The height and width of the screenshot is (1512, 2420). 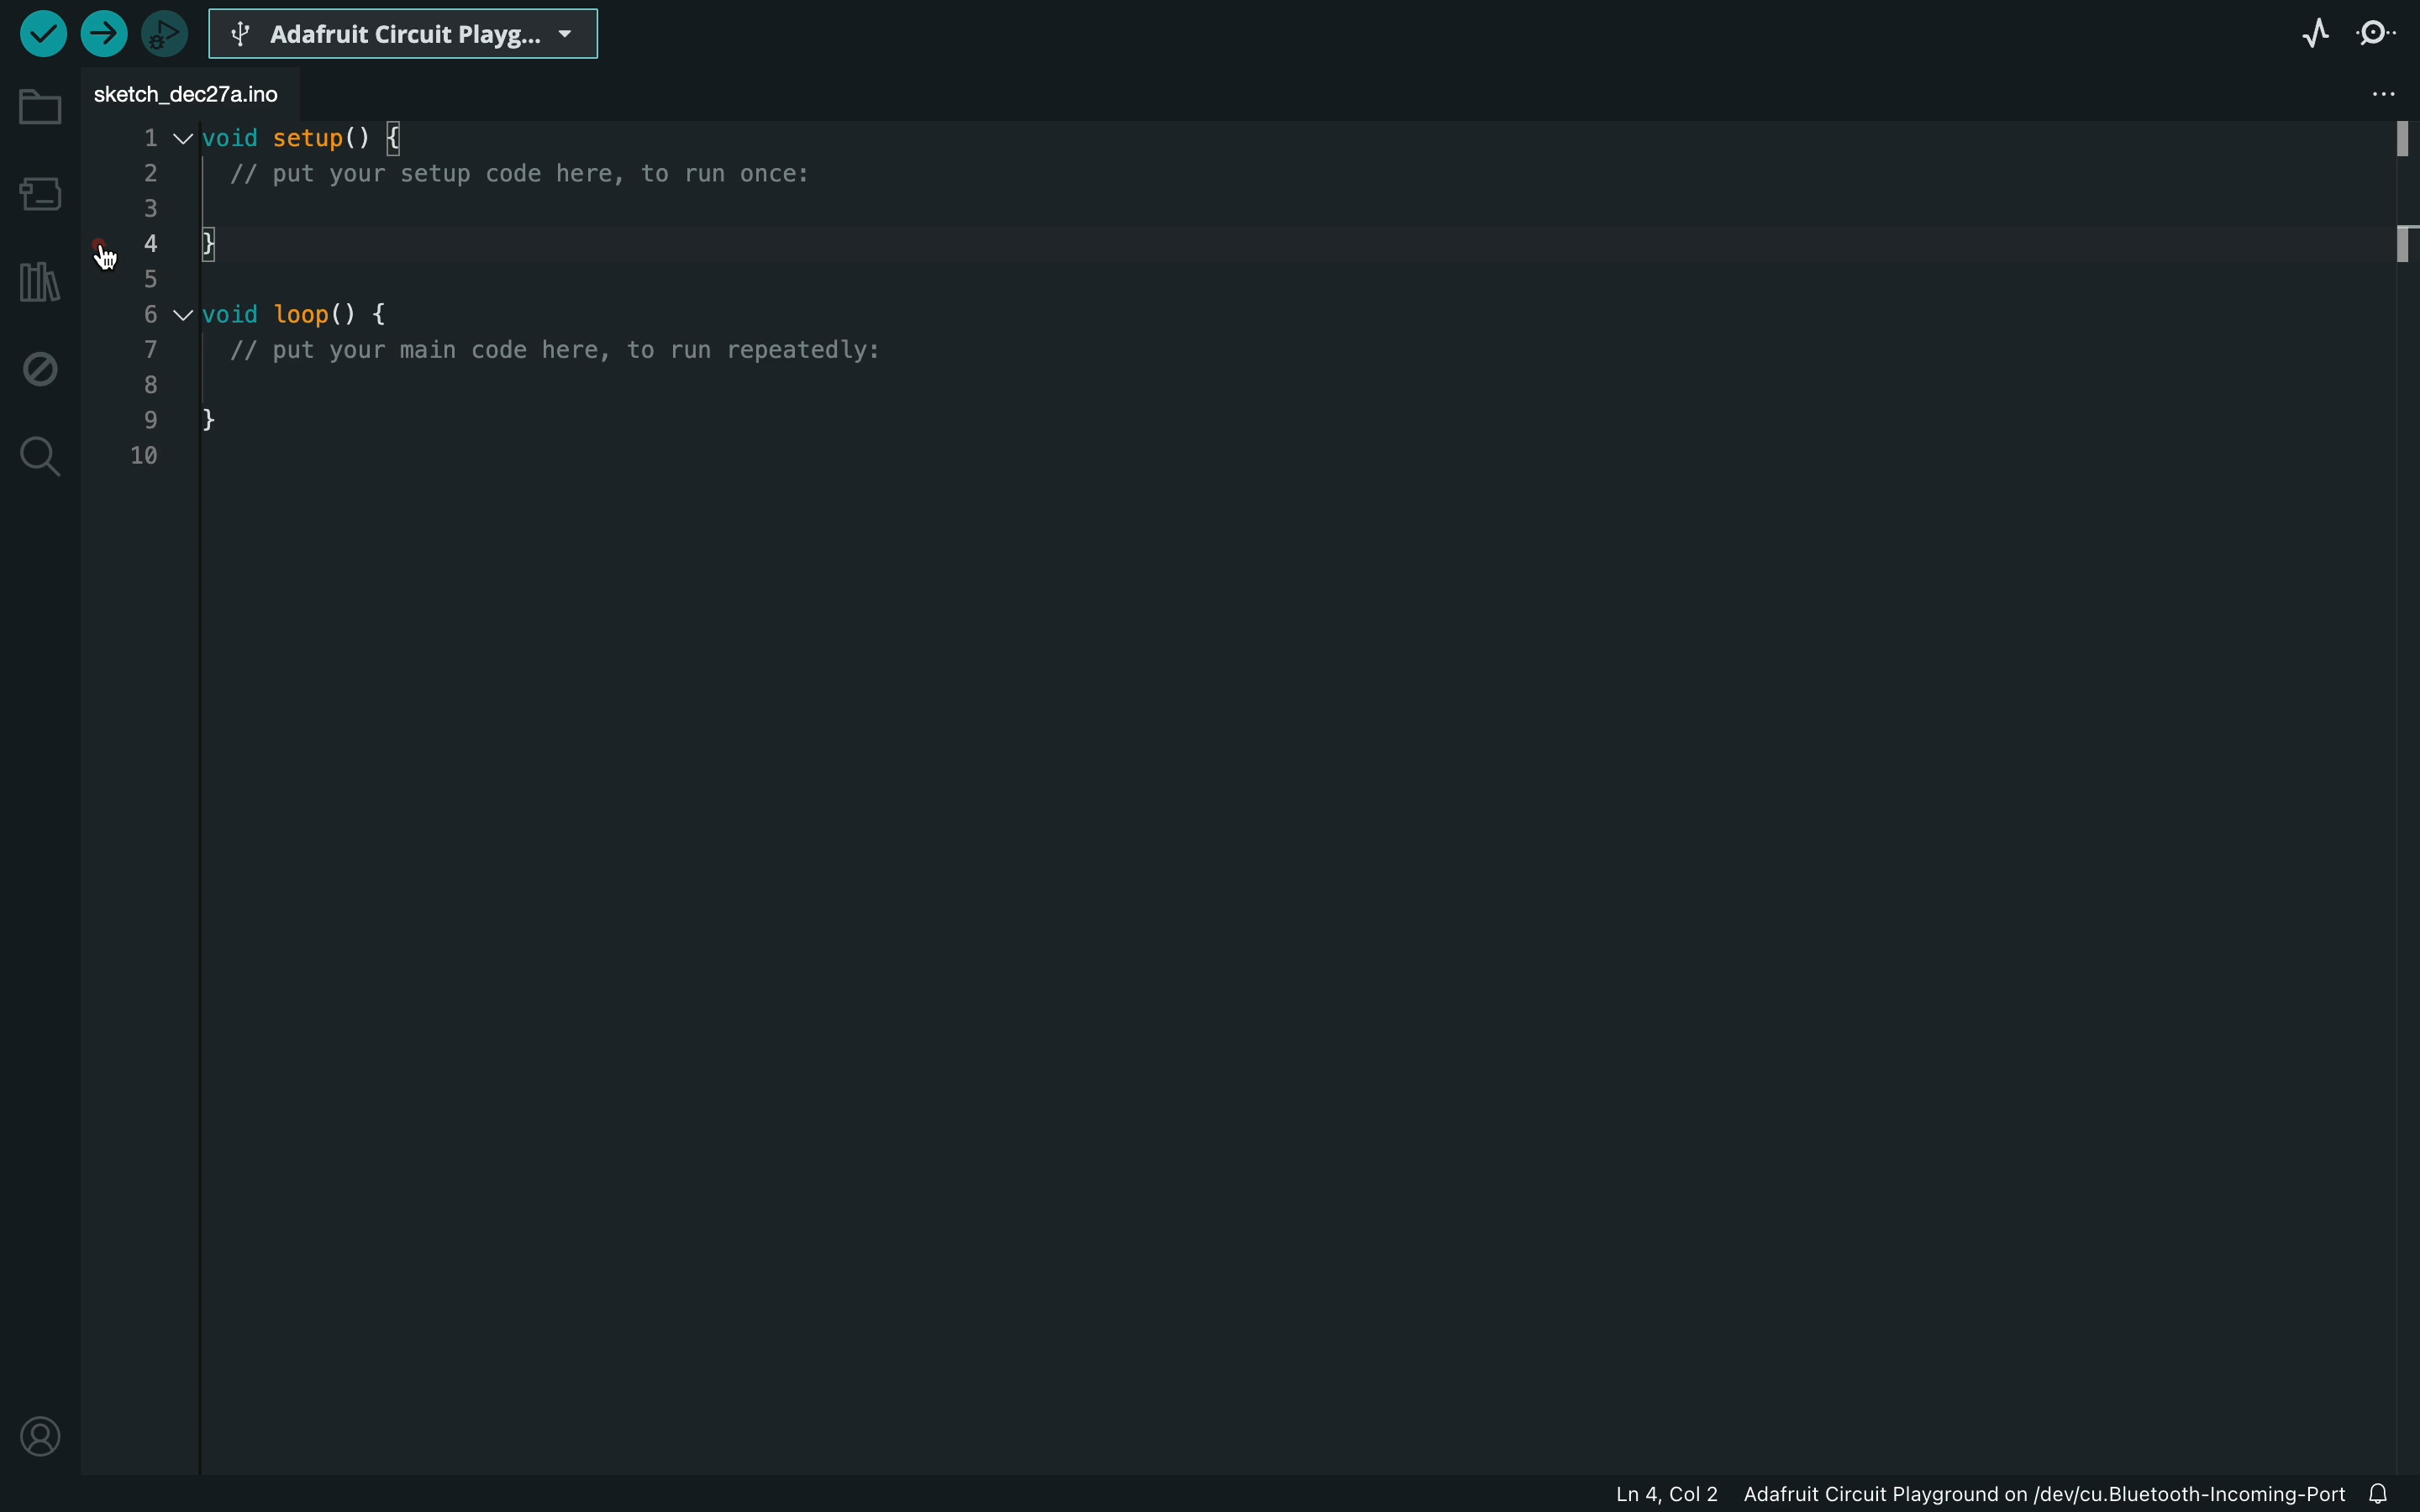 I want to click on notification, so click(x=2388, y=1496).